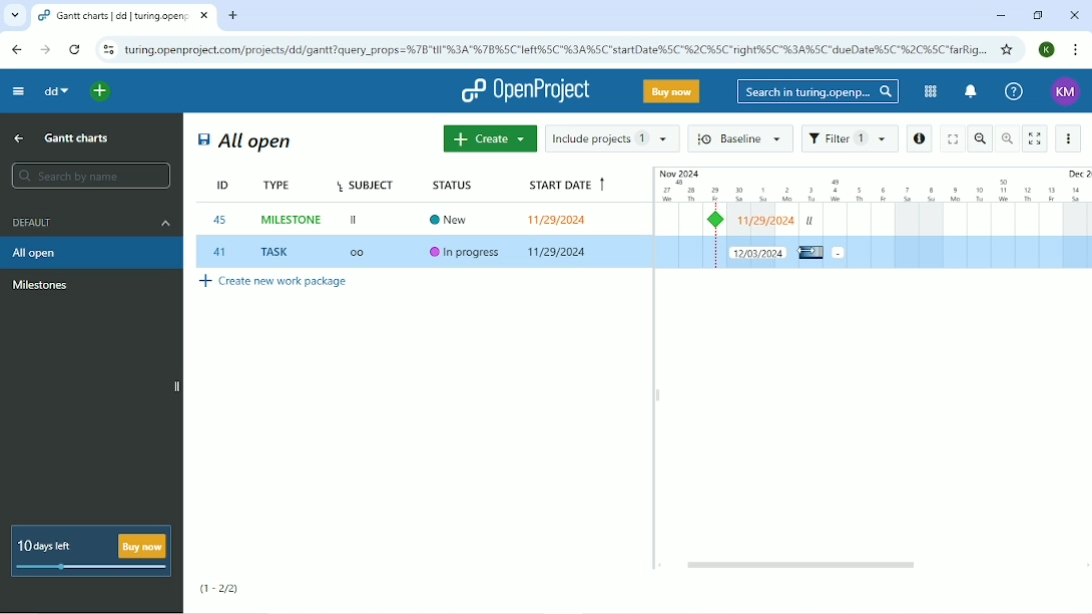 Image resolution: width=1092 pixels, height=614 pixels. I want to click on OpenProject, so click(525, 91).